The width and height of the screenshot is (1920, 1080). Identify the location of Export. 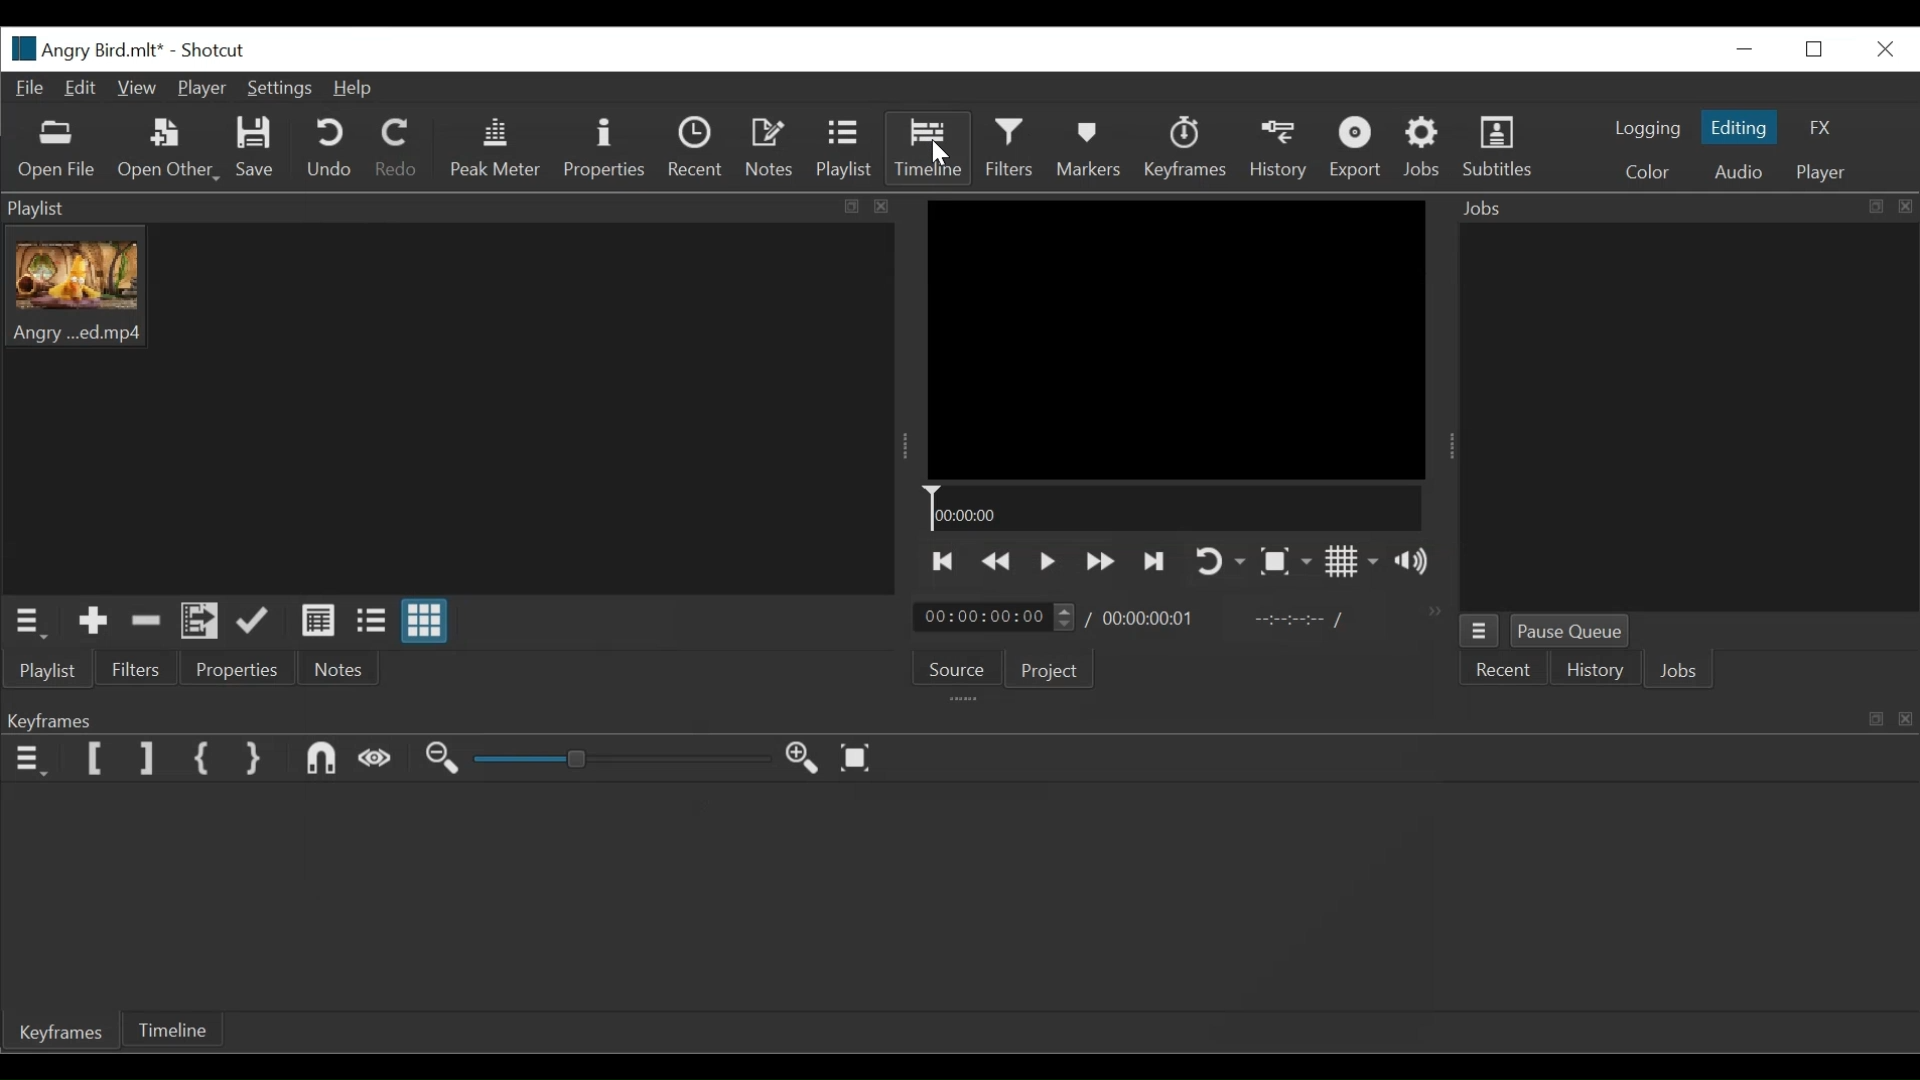
(1355, 147).